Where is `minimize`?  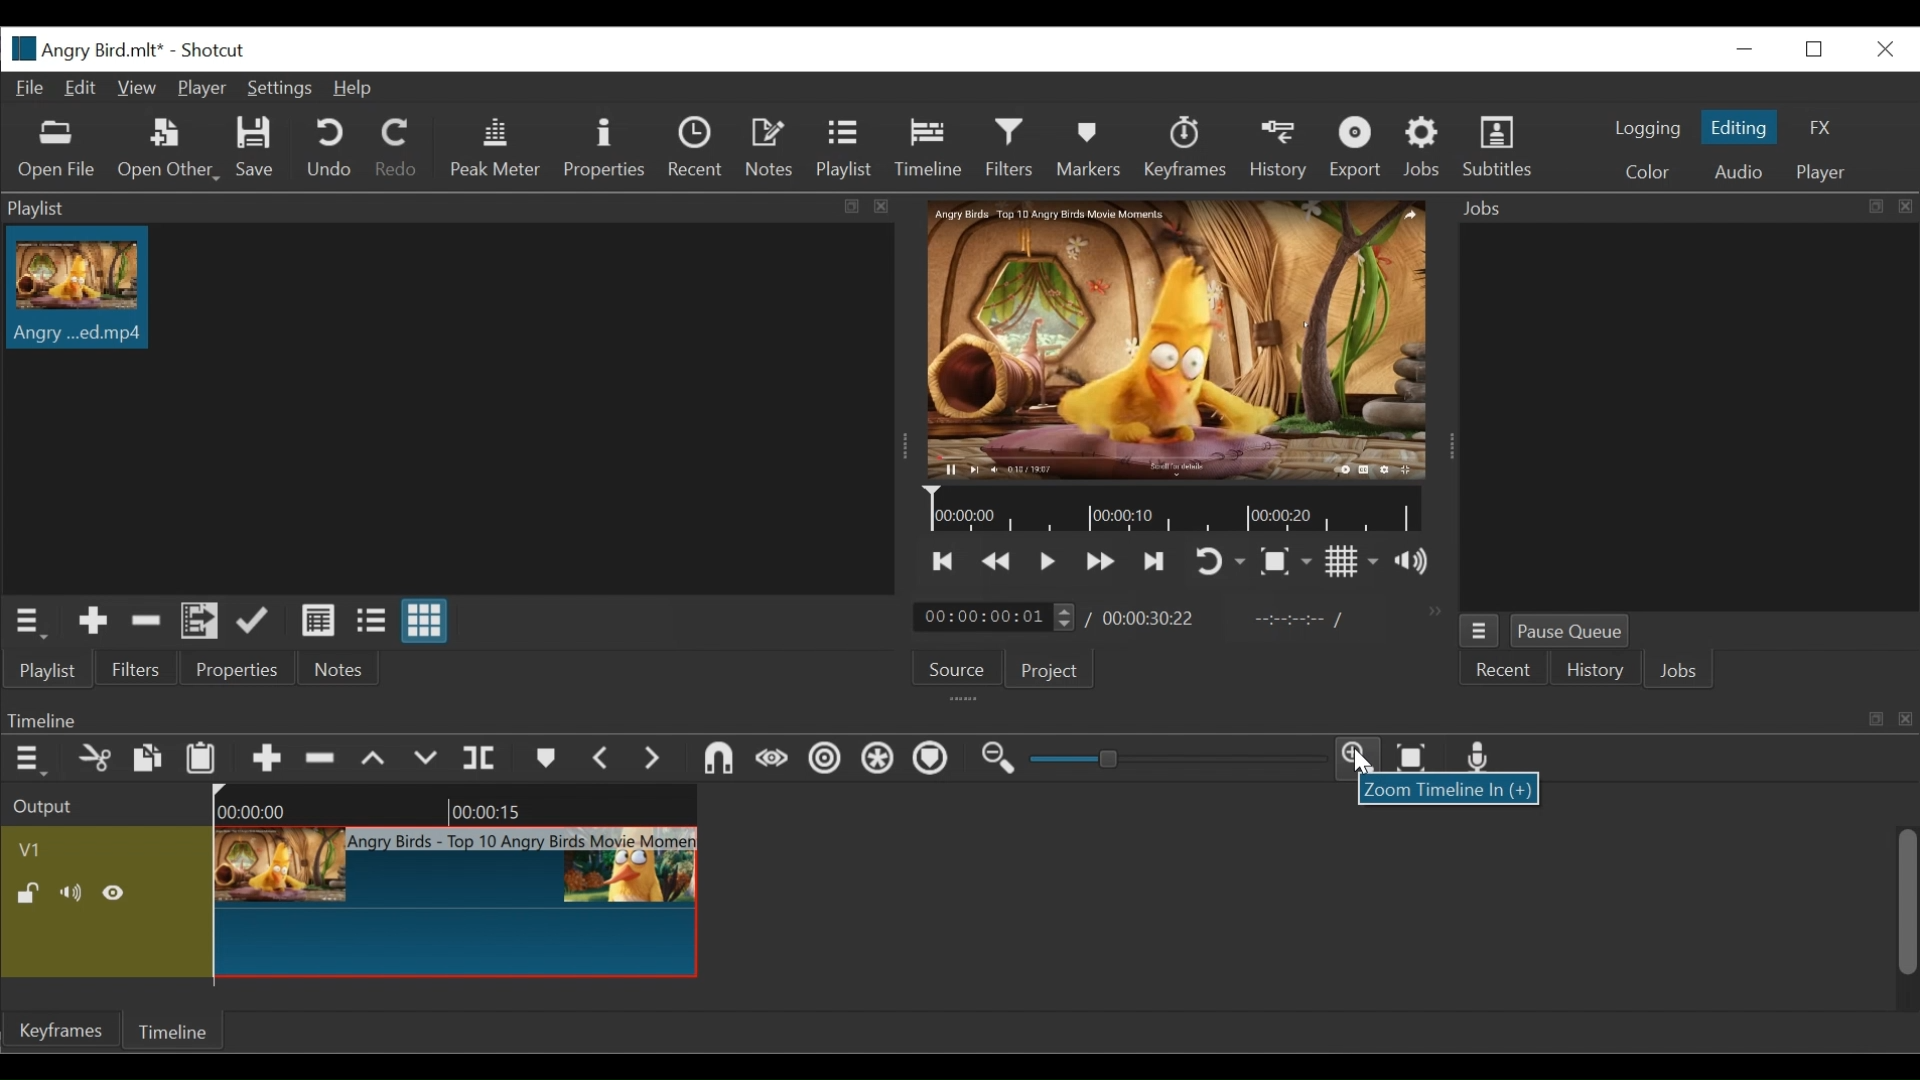
minimize is located at coordinates (1744, 49).